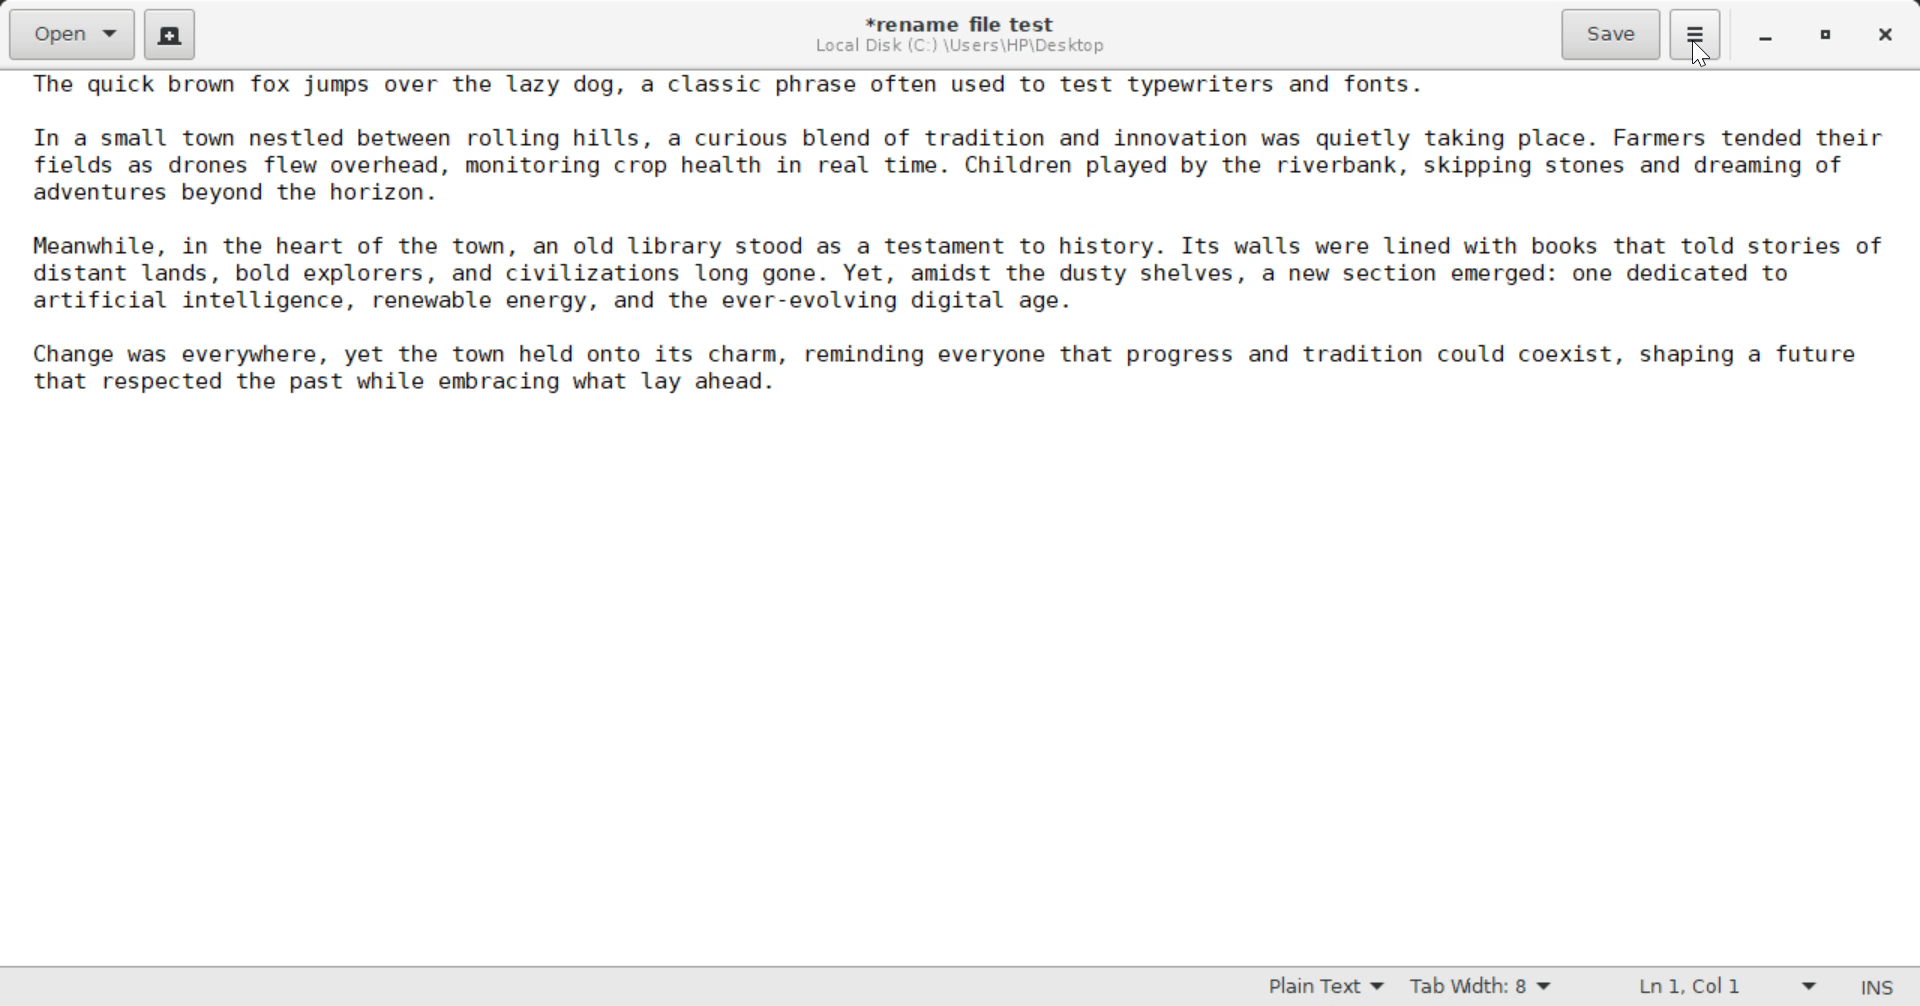 The height and width of the screenshot is (1006, 1920). Describe the element at coordinates (961, 47) in the screenshot. I see `File Location` at that location.